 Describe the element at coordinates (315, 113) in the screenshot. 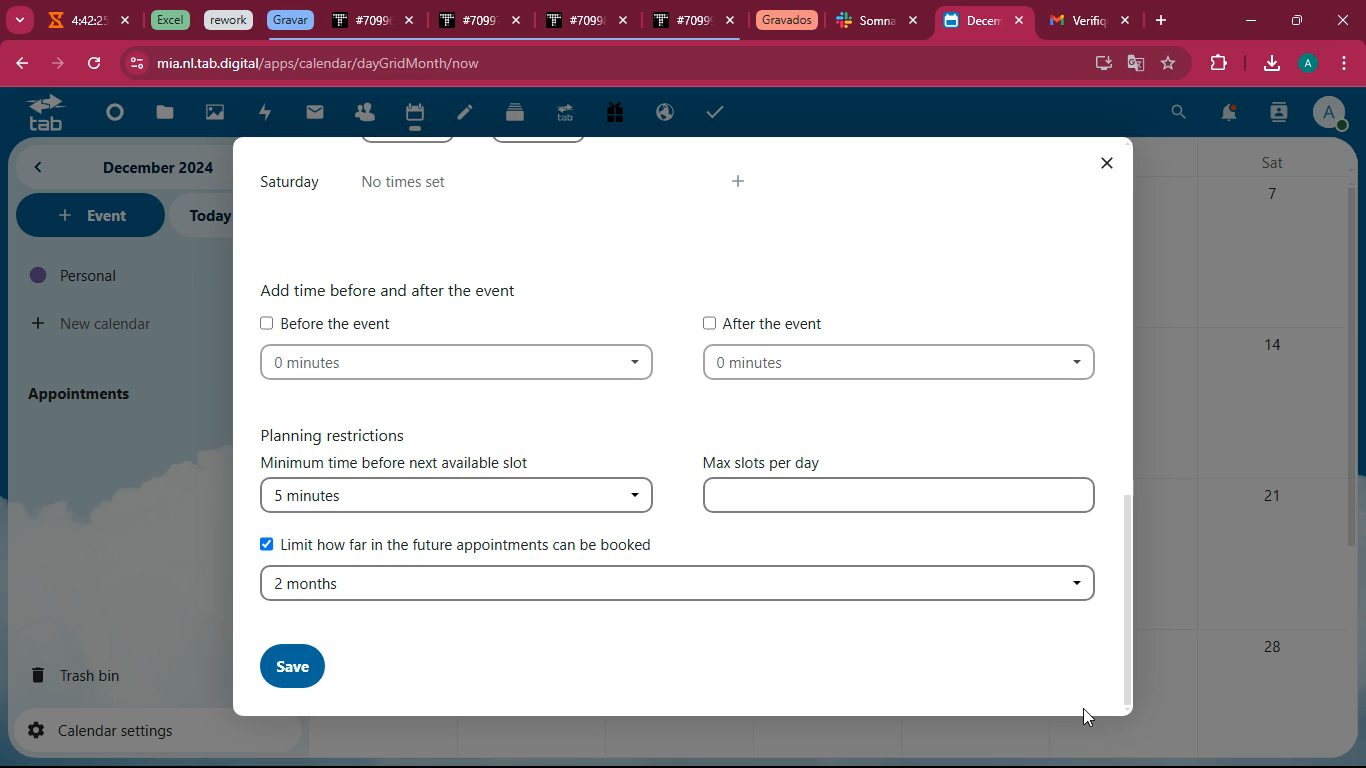

I see `mail` at that location.